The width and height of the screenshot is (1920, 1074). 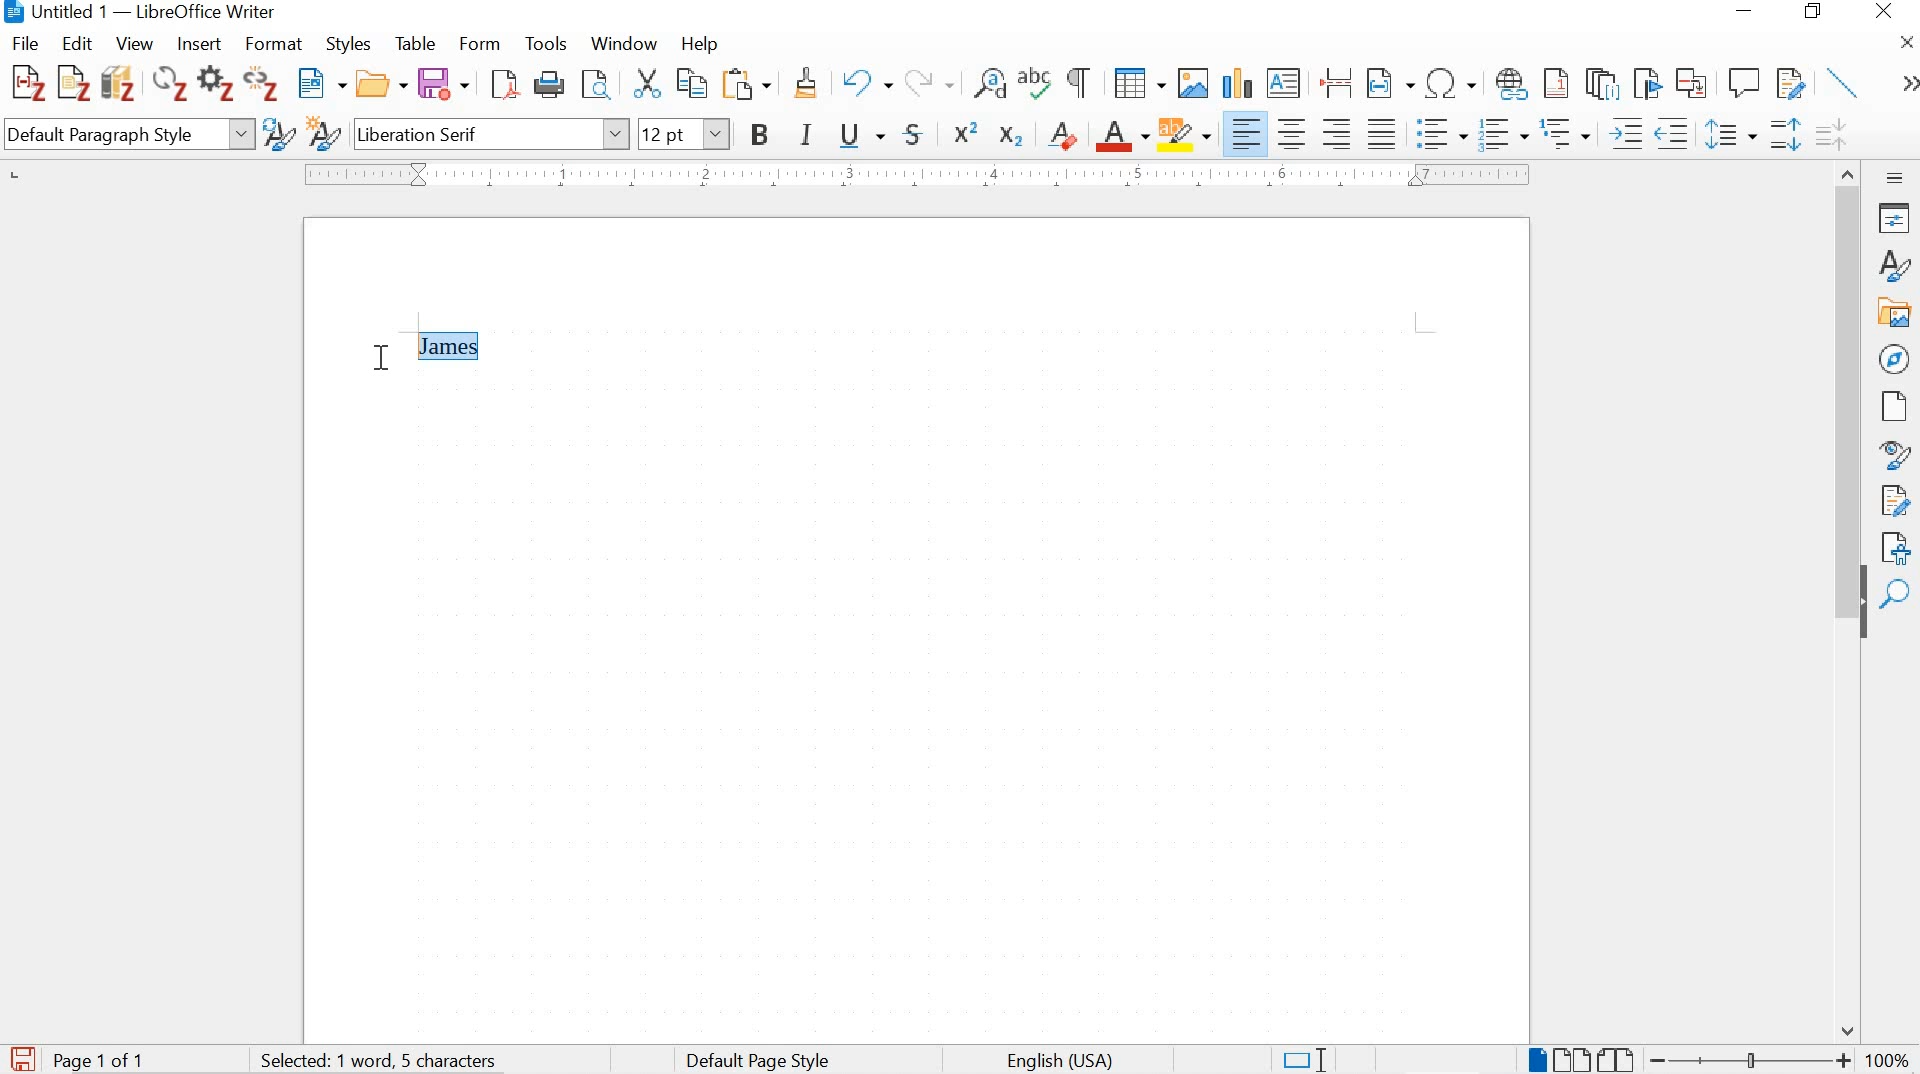 What do you see at coordinates (118, 82) in the screenshot?
I see `add/edit bibliography` at bounding box center [118, 82].